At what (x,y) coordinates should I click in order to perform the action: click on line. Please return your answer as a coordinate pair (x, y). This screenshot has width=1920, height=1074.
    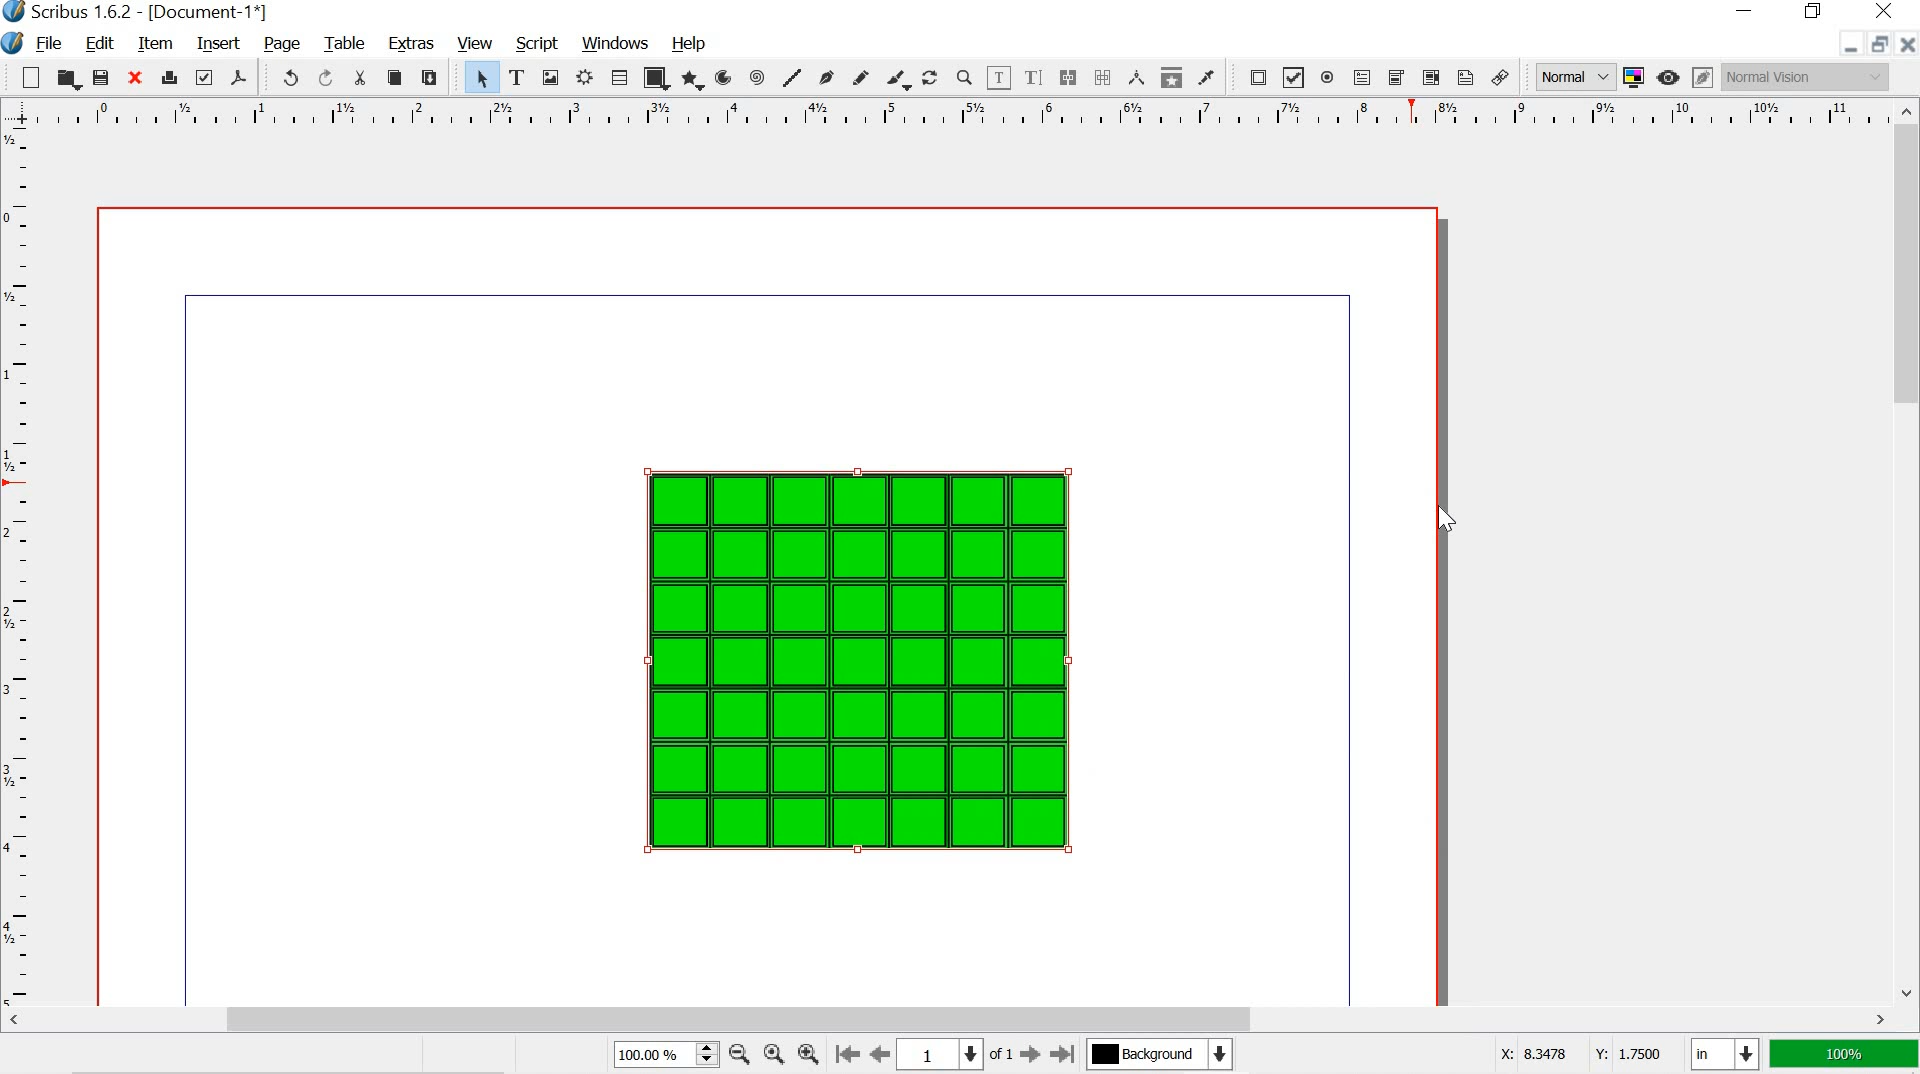
    Looking at the image, I should click on (794, 74).